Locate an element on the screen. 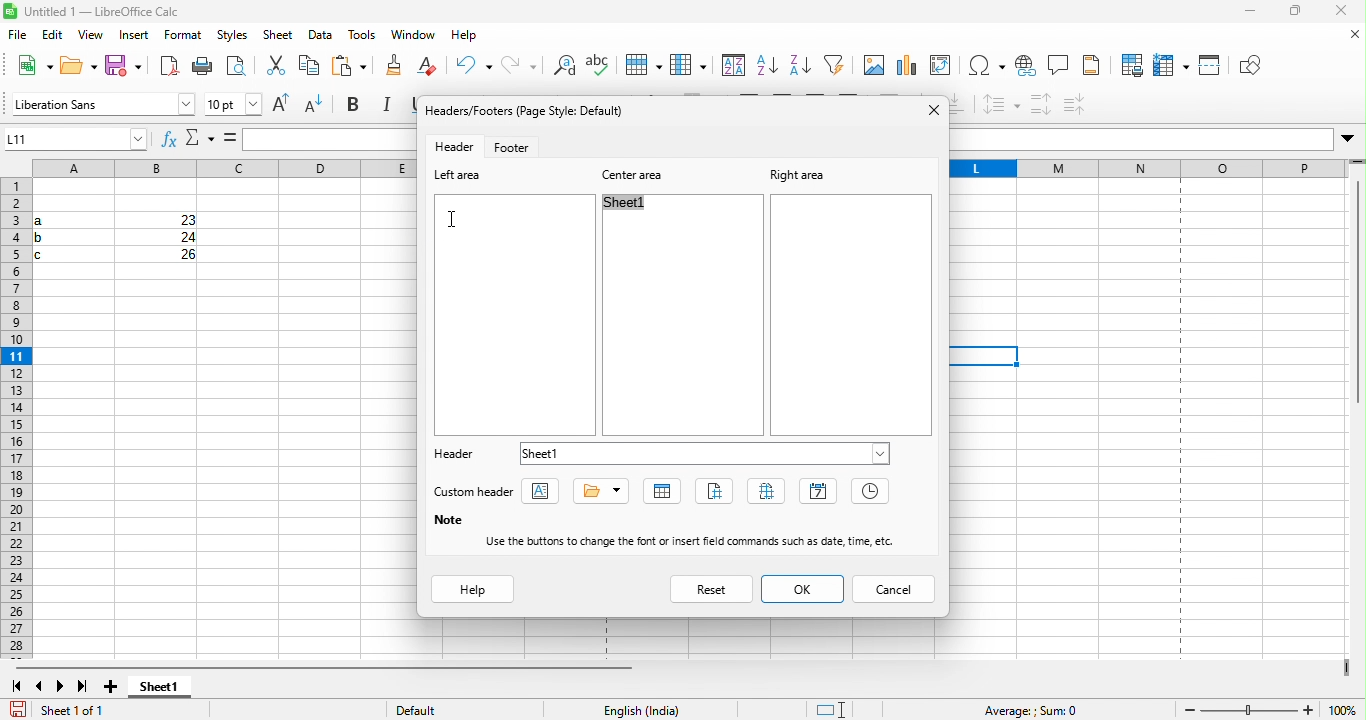  show draw function is located at coordinates (1252, 67).